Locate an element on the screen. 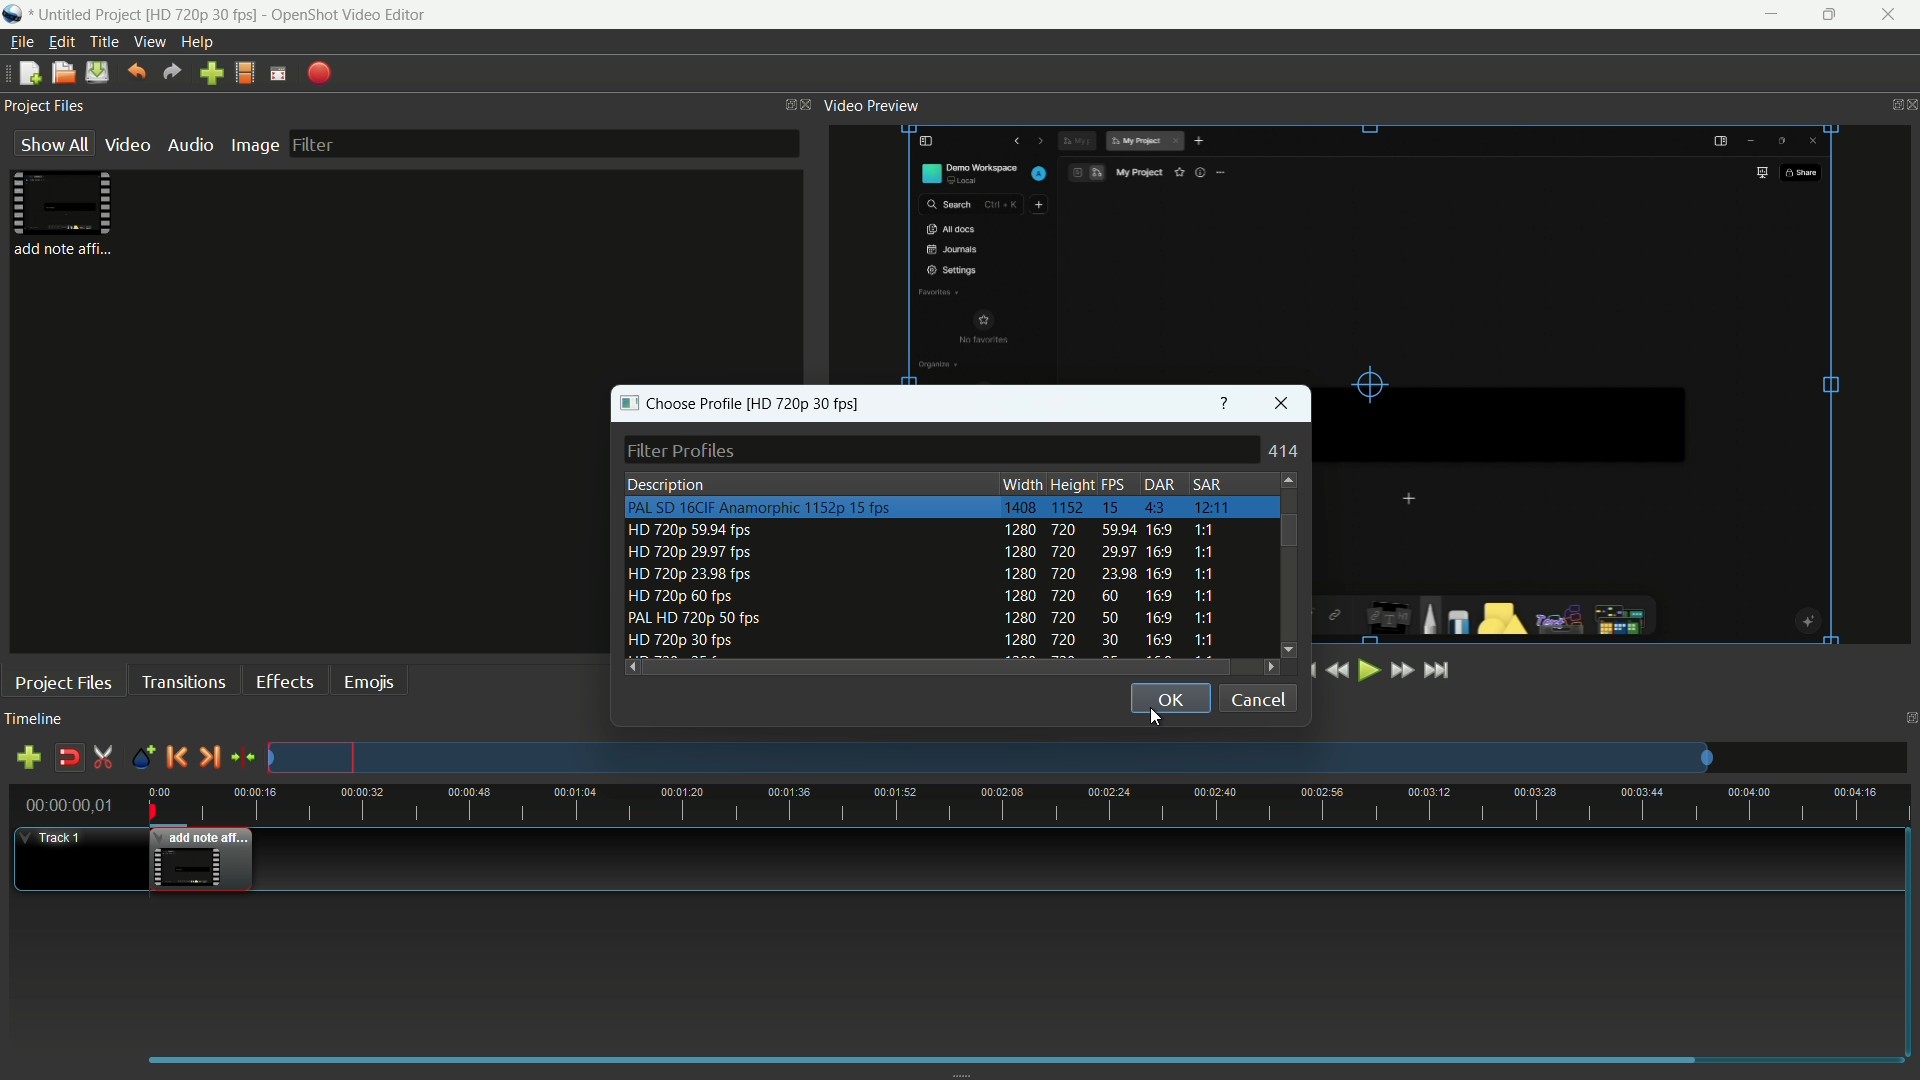  profile-7 is located at coordinates (927, 641).